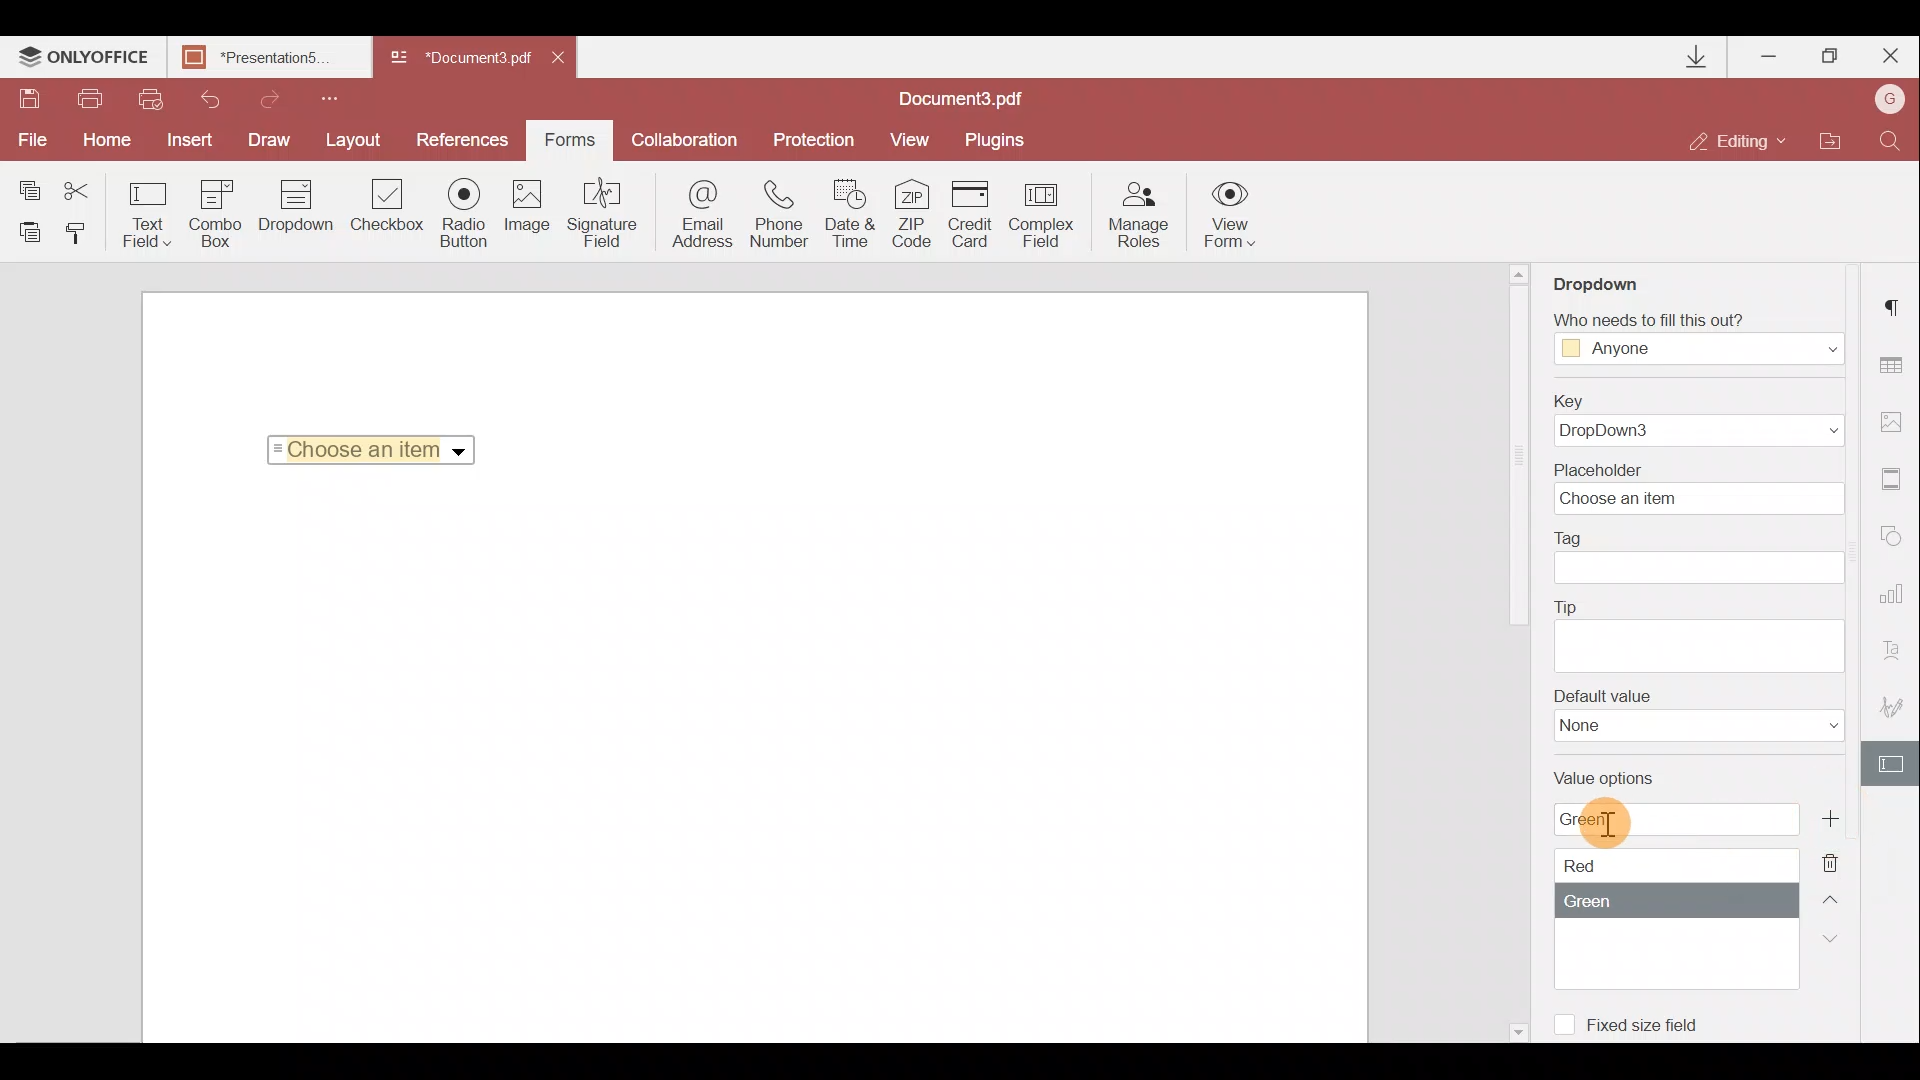  What do you see at coordinates (1708, 559) in the screenshot?
I see `Tag` at bounding box center [1708, 559].